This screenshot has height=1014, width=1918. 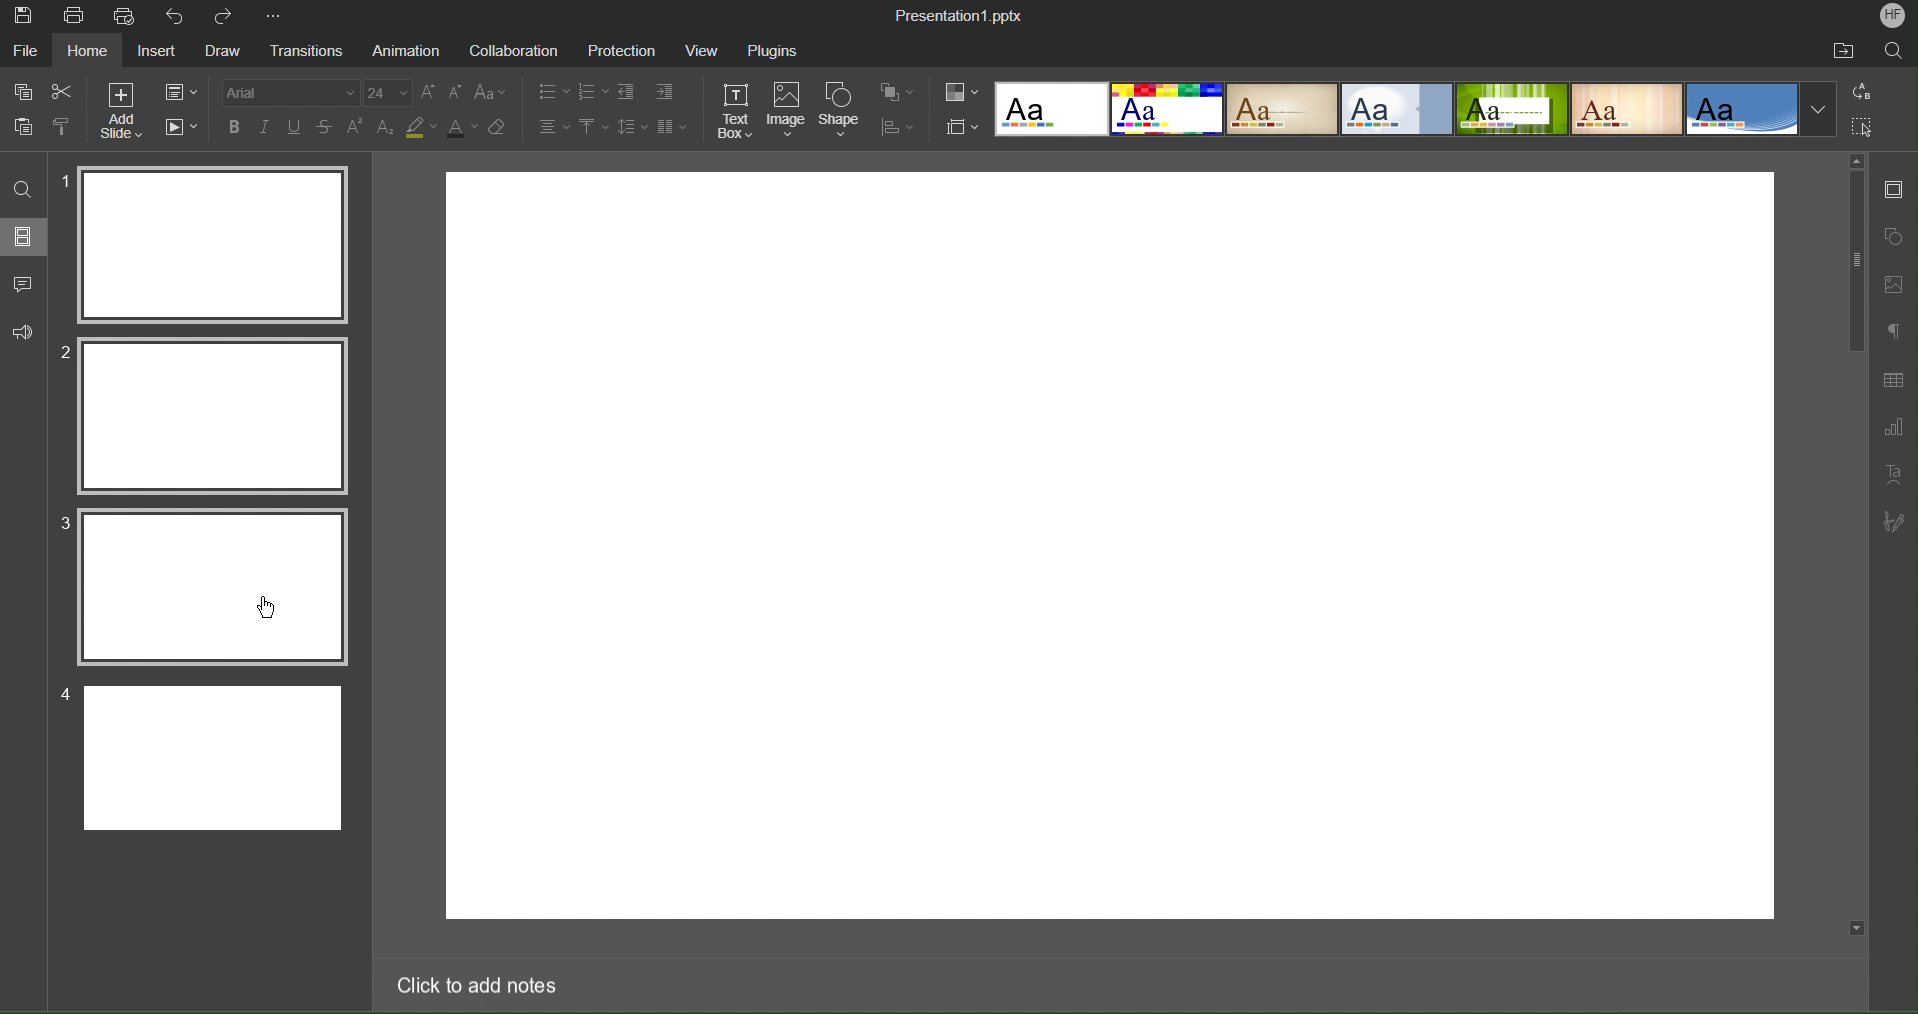 What do you see at coordinates (1846, 50) in the screenshot?
I see `Open File Location` at bounding box center [1846, 50].